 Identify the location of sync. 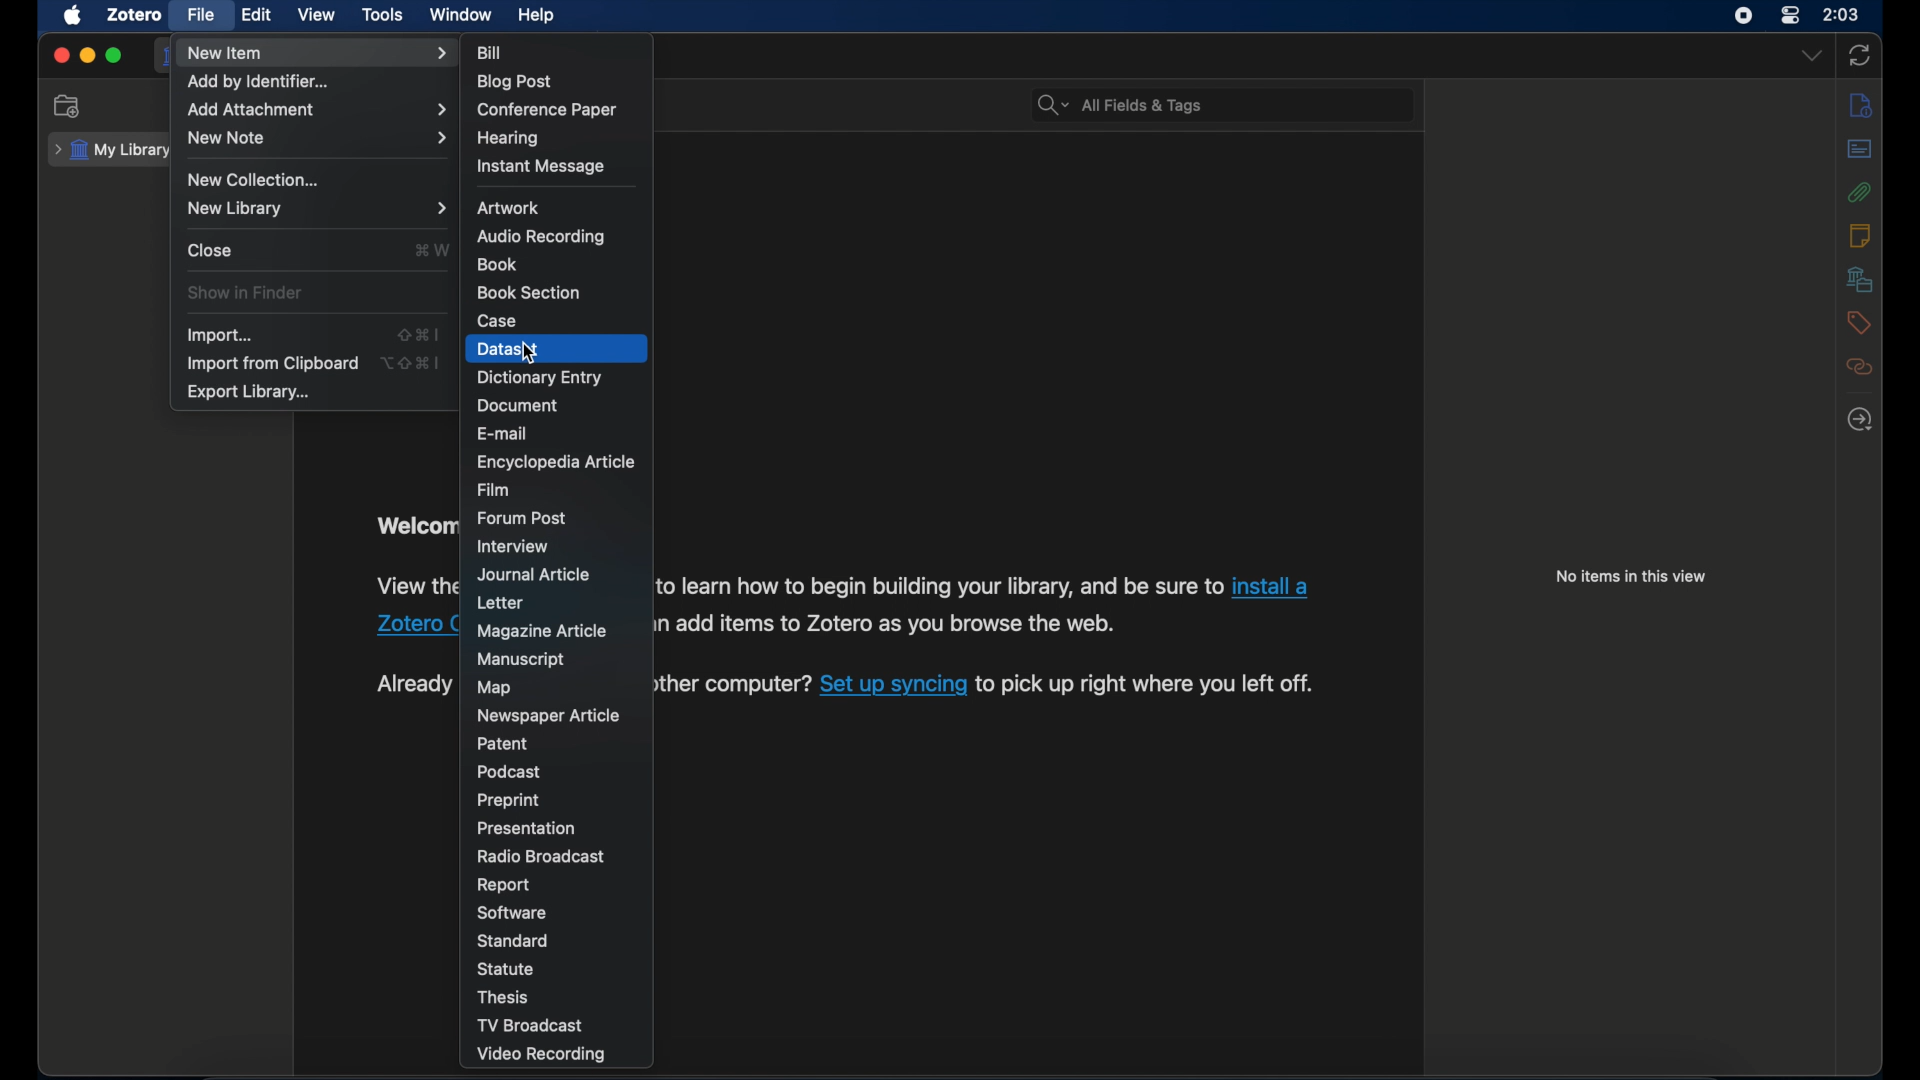
(1859, 56).